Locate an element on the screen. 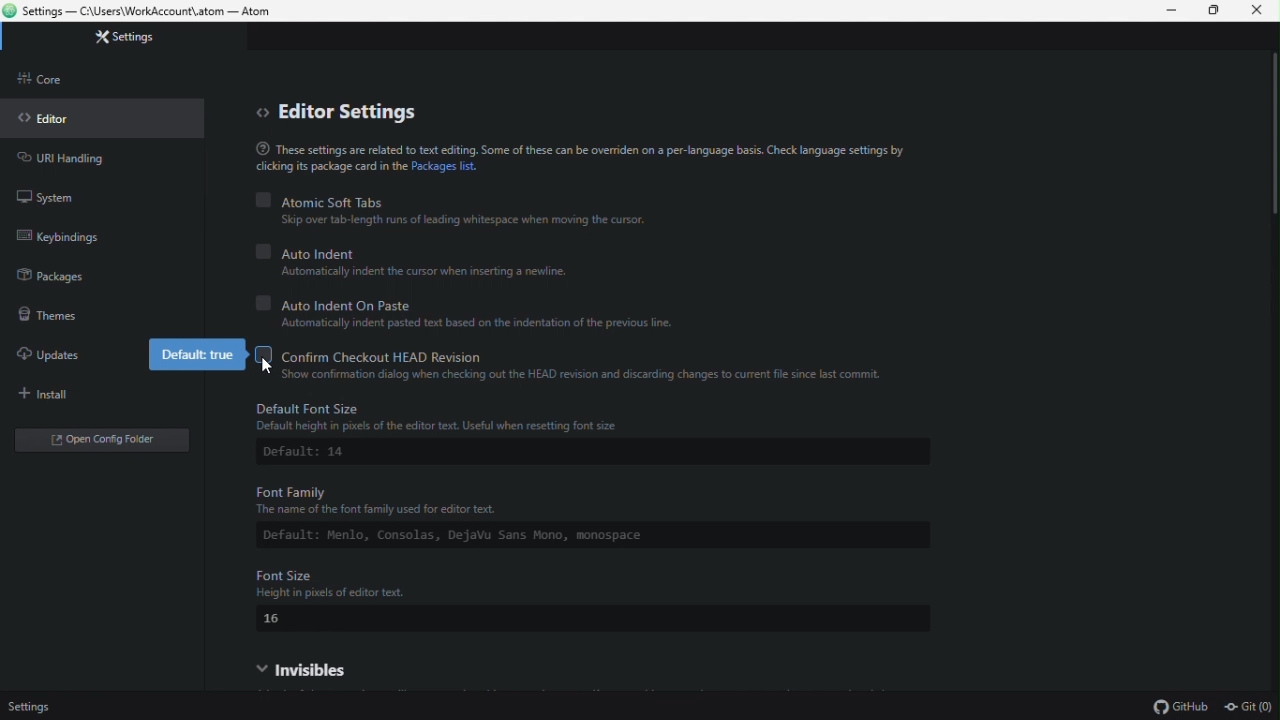  Automatically indent the cursor when inserting a newline. is located at coordinates (430, 273).